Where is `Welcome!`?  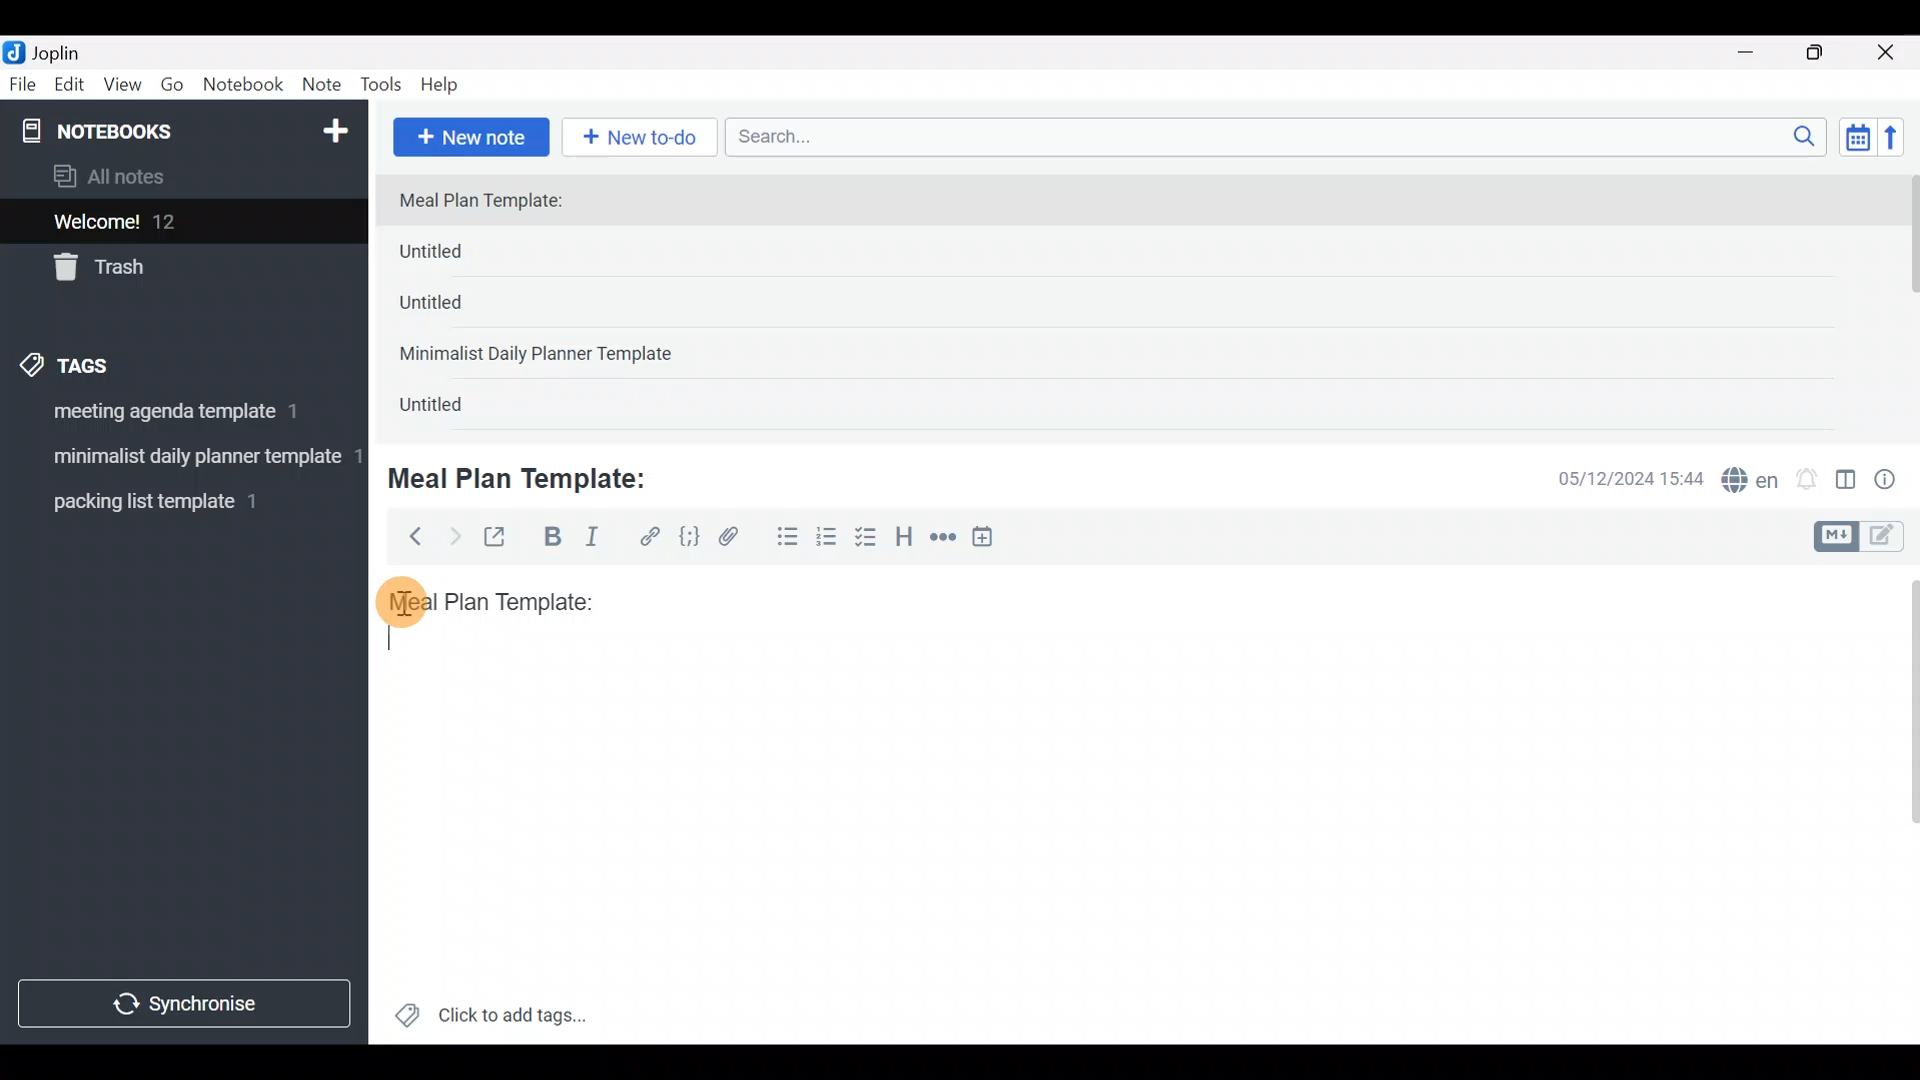 Welcome! is located at coordinates (181, 223).